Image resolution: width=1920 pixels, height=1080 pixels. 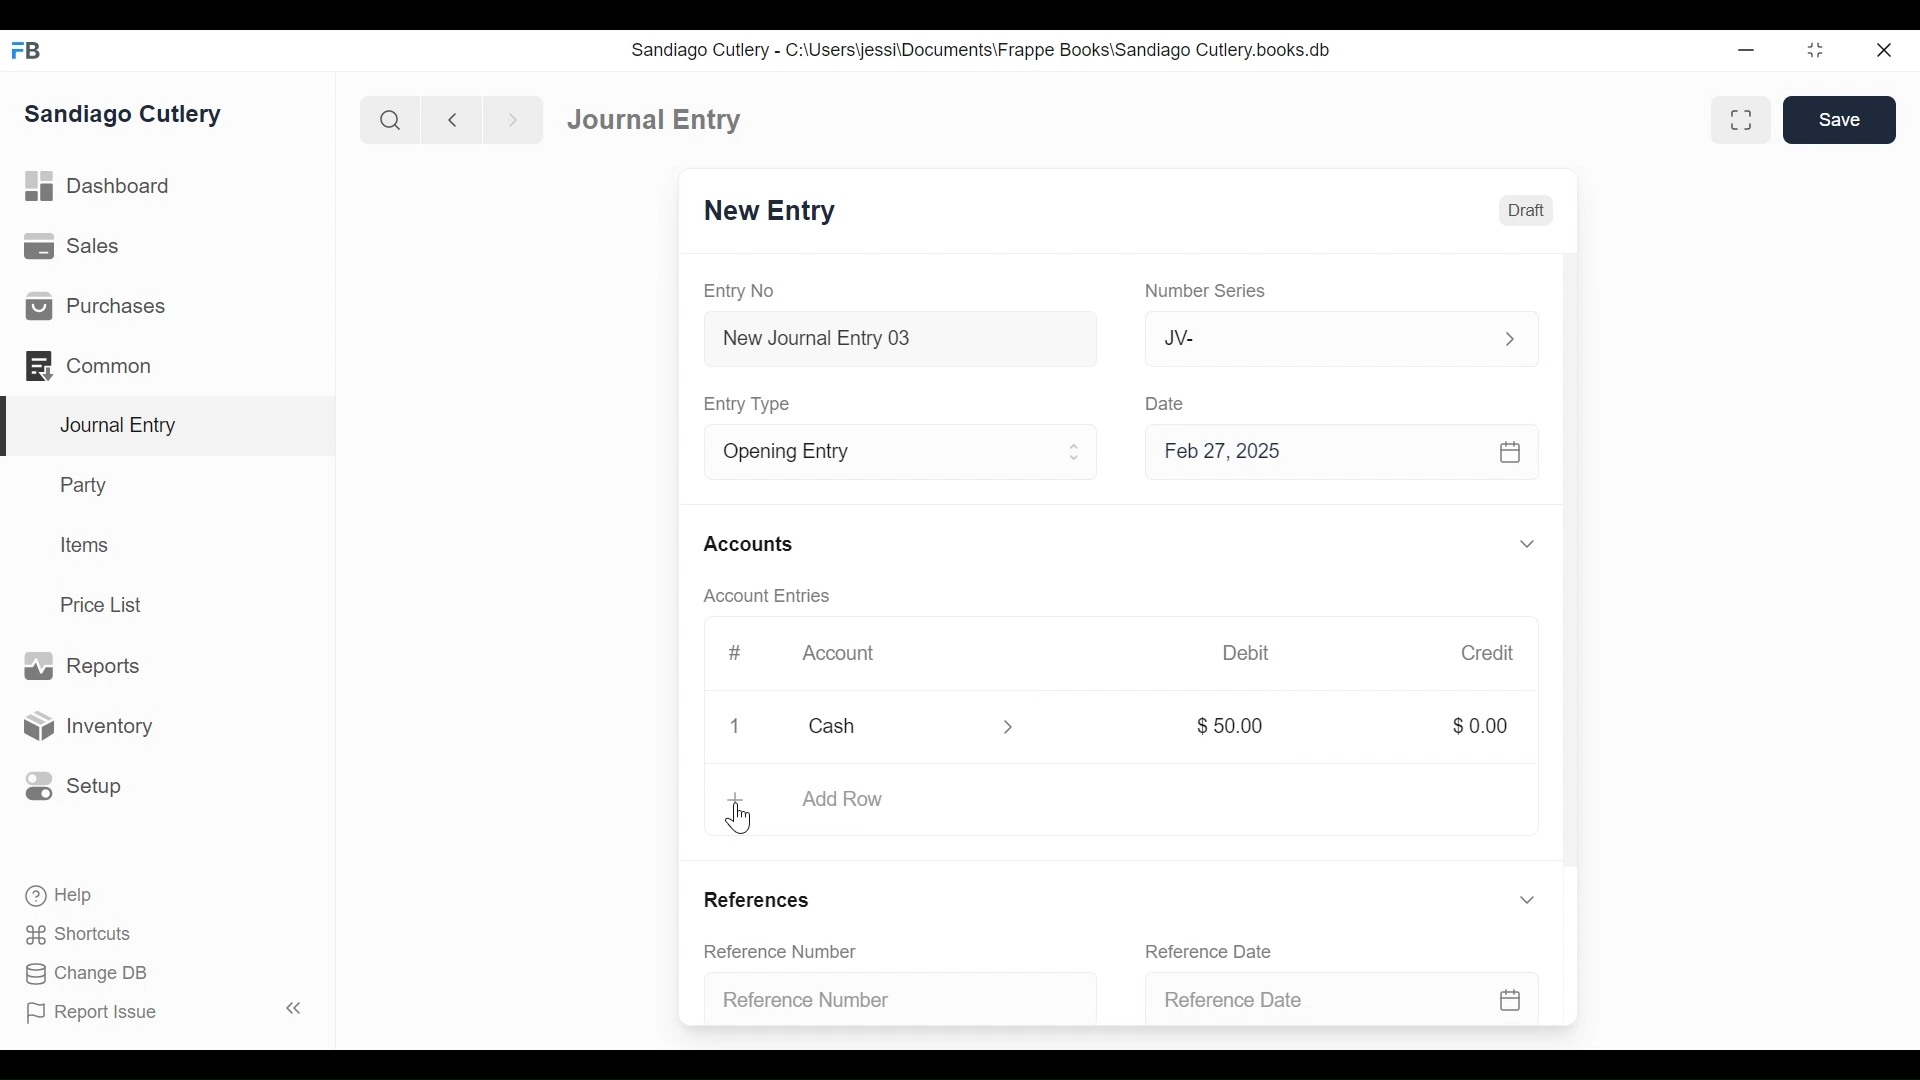 I want to click on Close, so click(x=1882, y=50).